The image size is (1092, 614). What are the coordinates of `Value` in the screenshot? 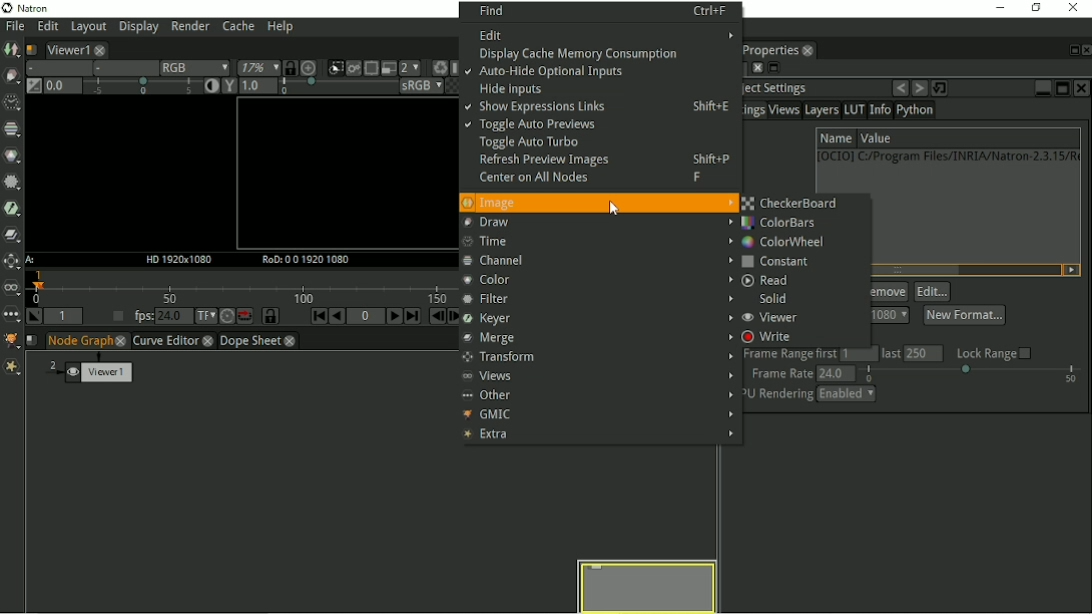 It's located at (876, 139).